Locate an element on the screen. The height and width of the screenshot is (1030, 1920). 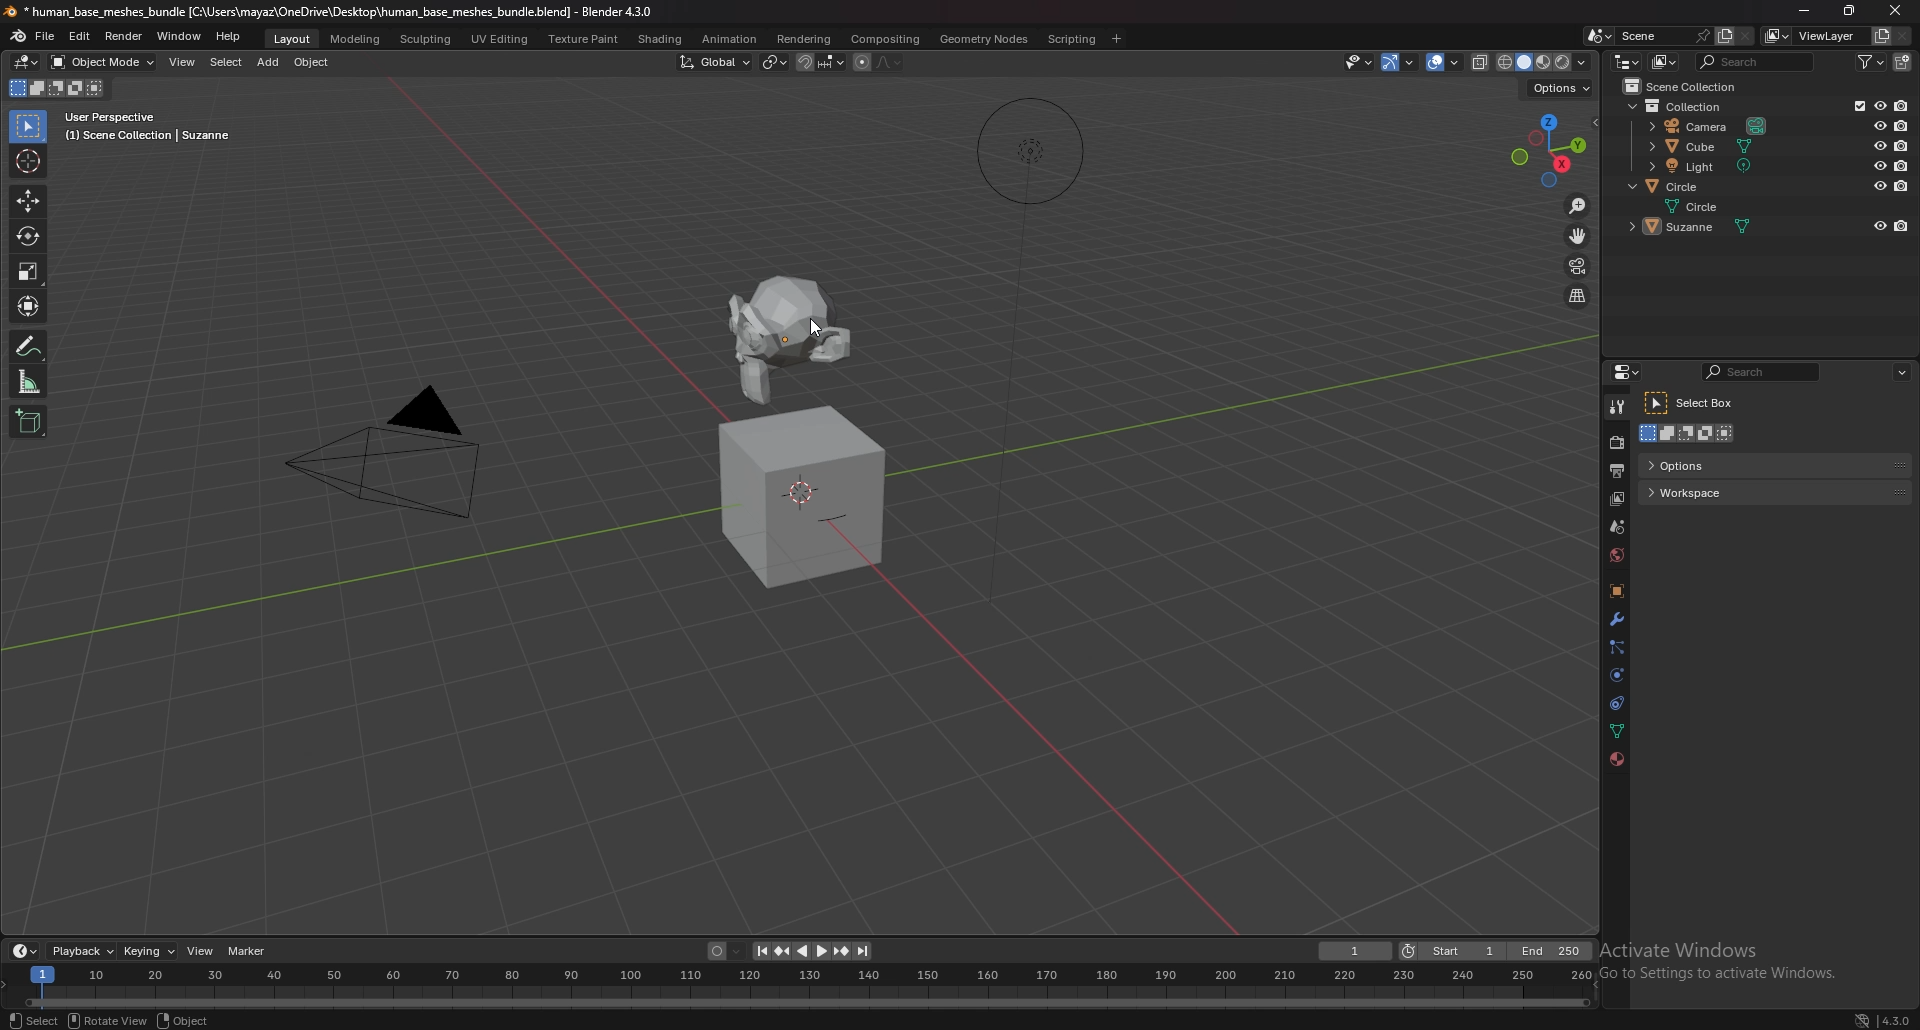
scene is located at coordinates (1616, 527).